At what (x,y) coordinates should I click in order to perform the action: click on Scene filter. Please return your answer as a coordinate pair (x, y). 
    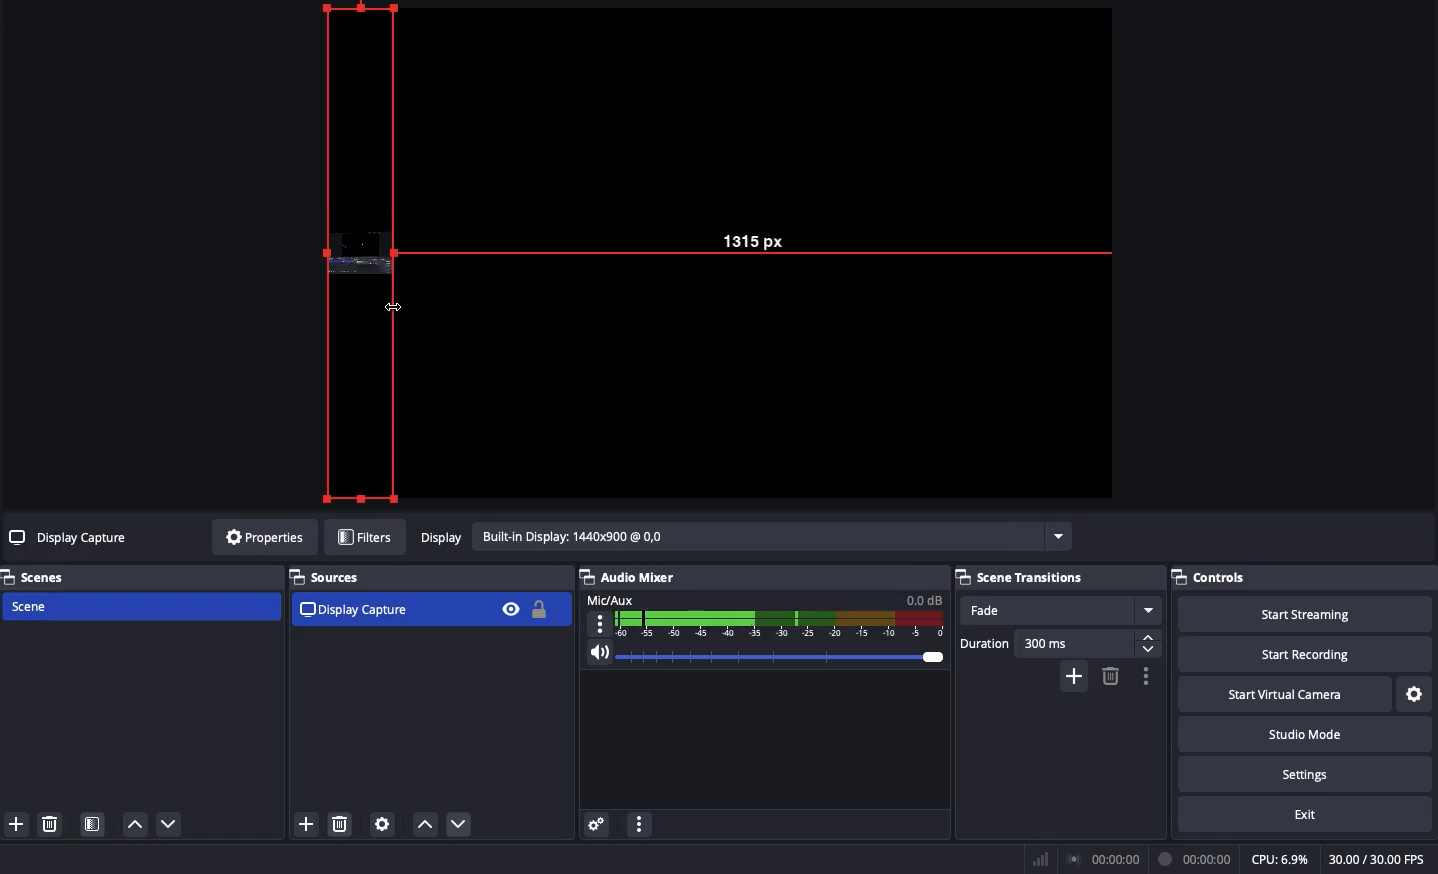
    Looking at the image, I should click on (93, 826).